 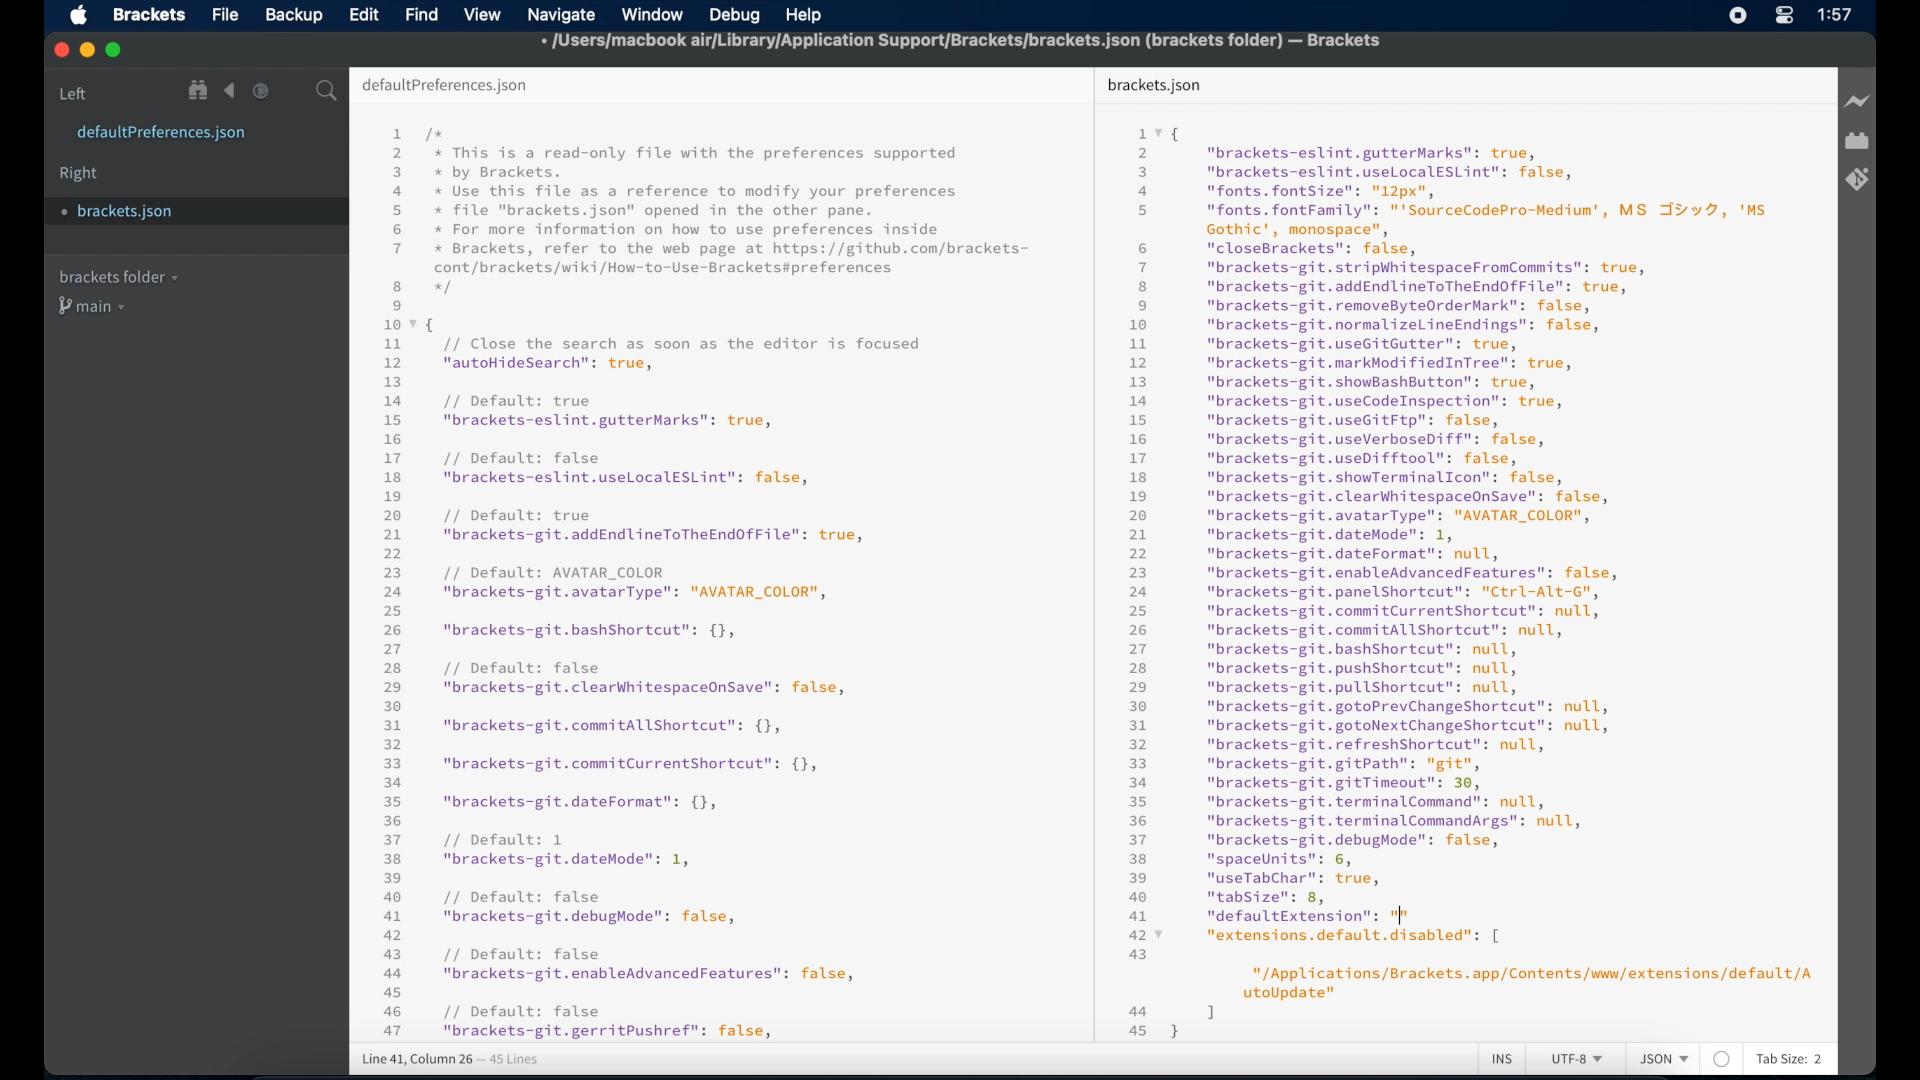 What do you see at coordinates (564, 14) in the screenshot?
I see `navigate` at bounding box center [564, 14].